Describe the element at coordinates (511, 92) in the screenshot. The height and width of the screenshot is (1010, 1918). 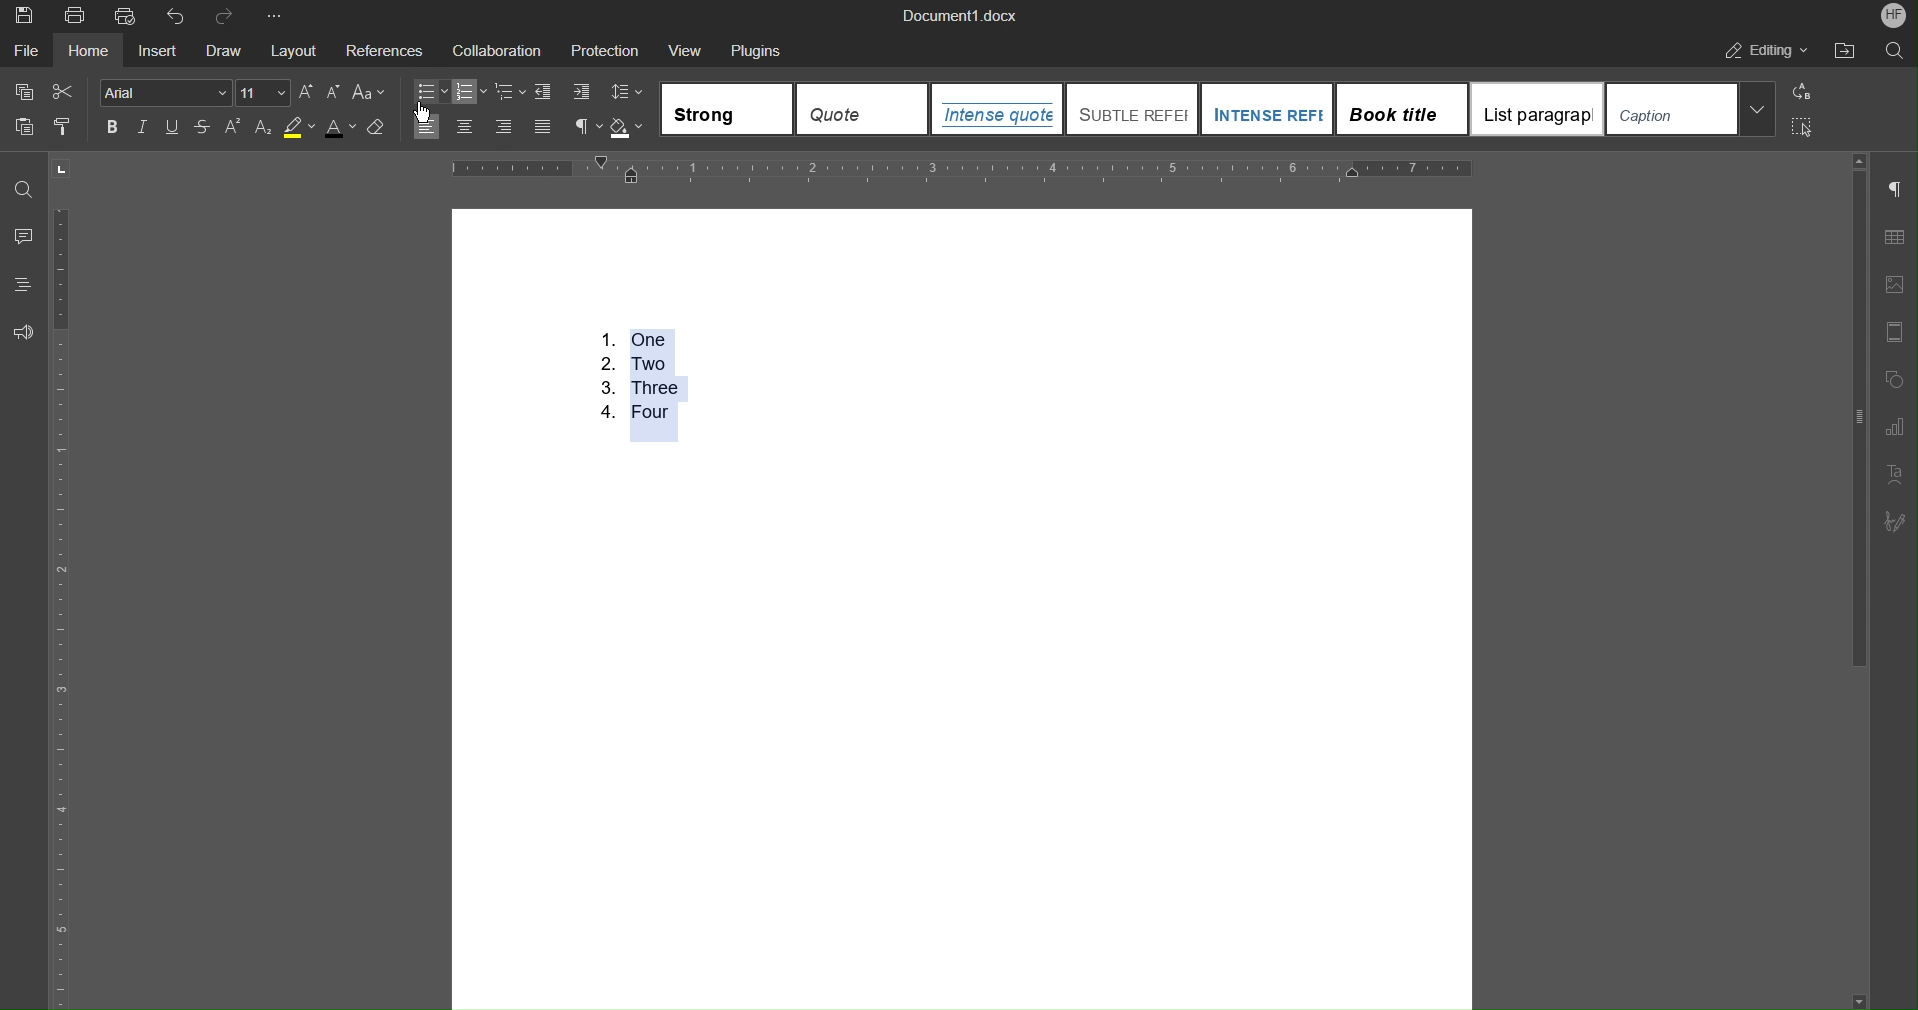
I see `Nested List` at that location.